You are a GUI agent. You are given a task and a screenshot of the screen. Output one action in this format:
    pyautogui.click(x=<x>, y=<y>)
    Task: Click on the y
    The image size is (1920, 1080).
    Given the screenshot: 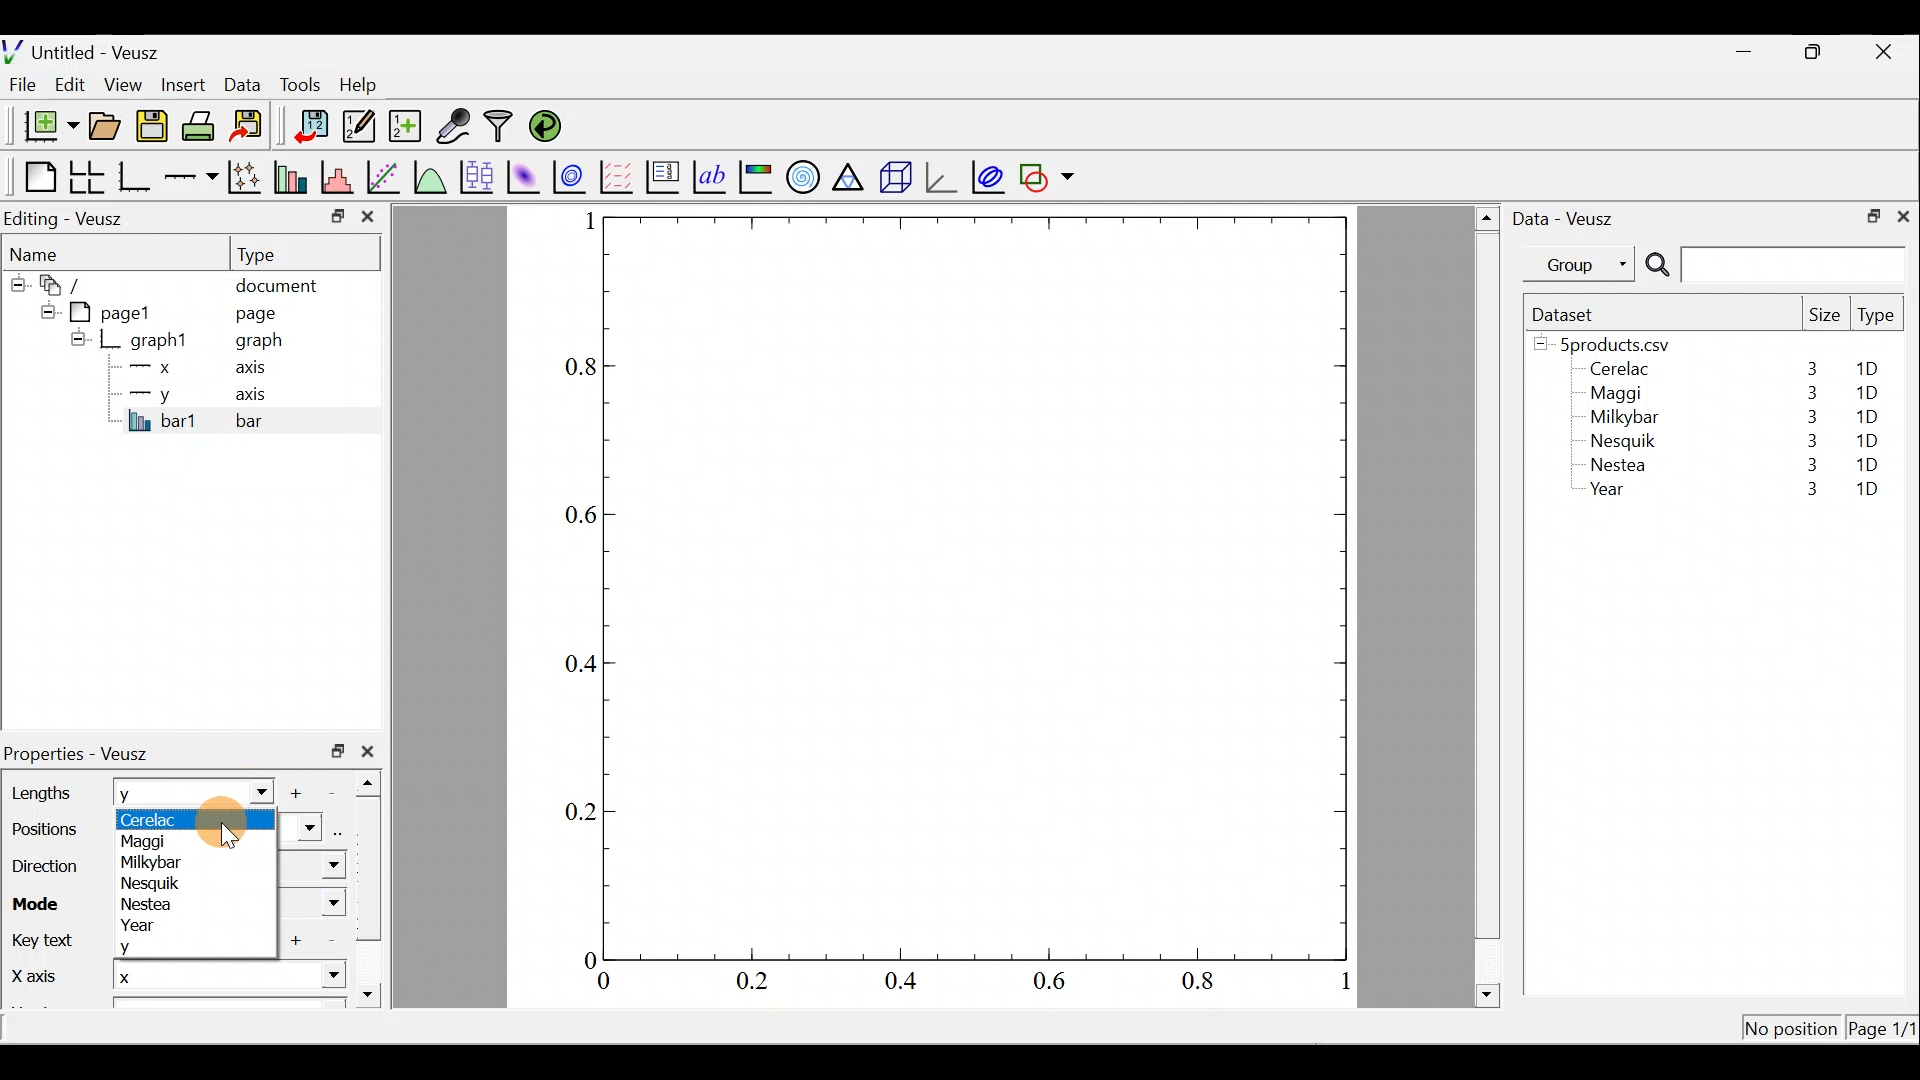 What is the action you would take?
    pyautogui.click(x=154, y=948)
    